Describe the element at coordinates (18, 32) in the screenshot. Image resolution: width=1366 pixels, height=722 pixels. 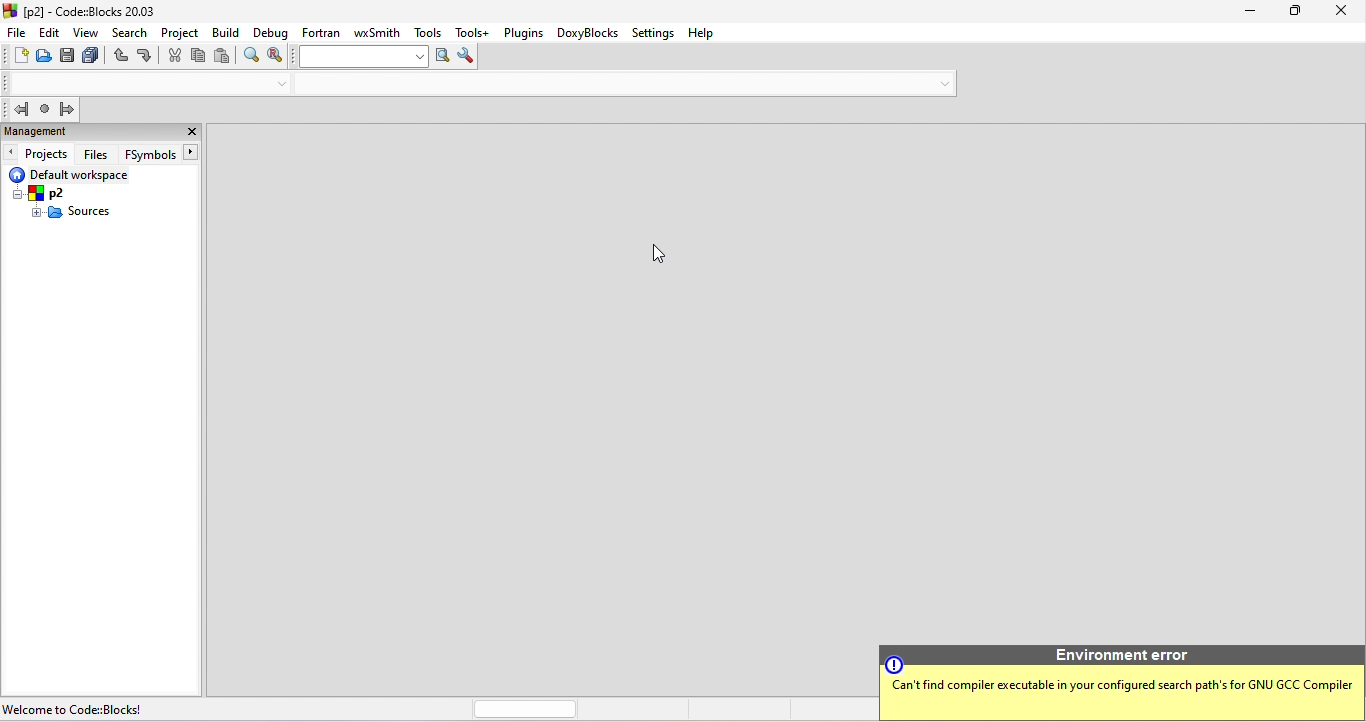
I see `file` at that location.